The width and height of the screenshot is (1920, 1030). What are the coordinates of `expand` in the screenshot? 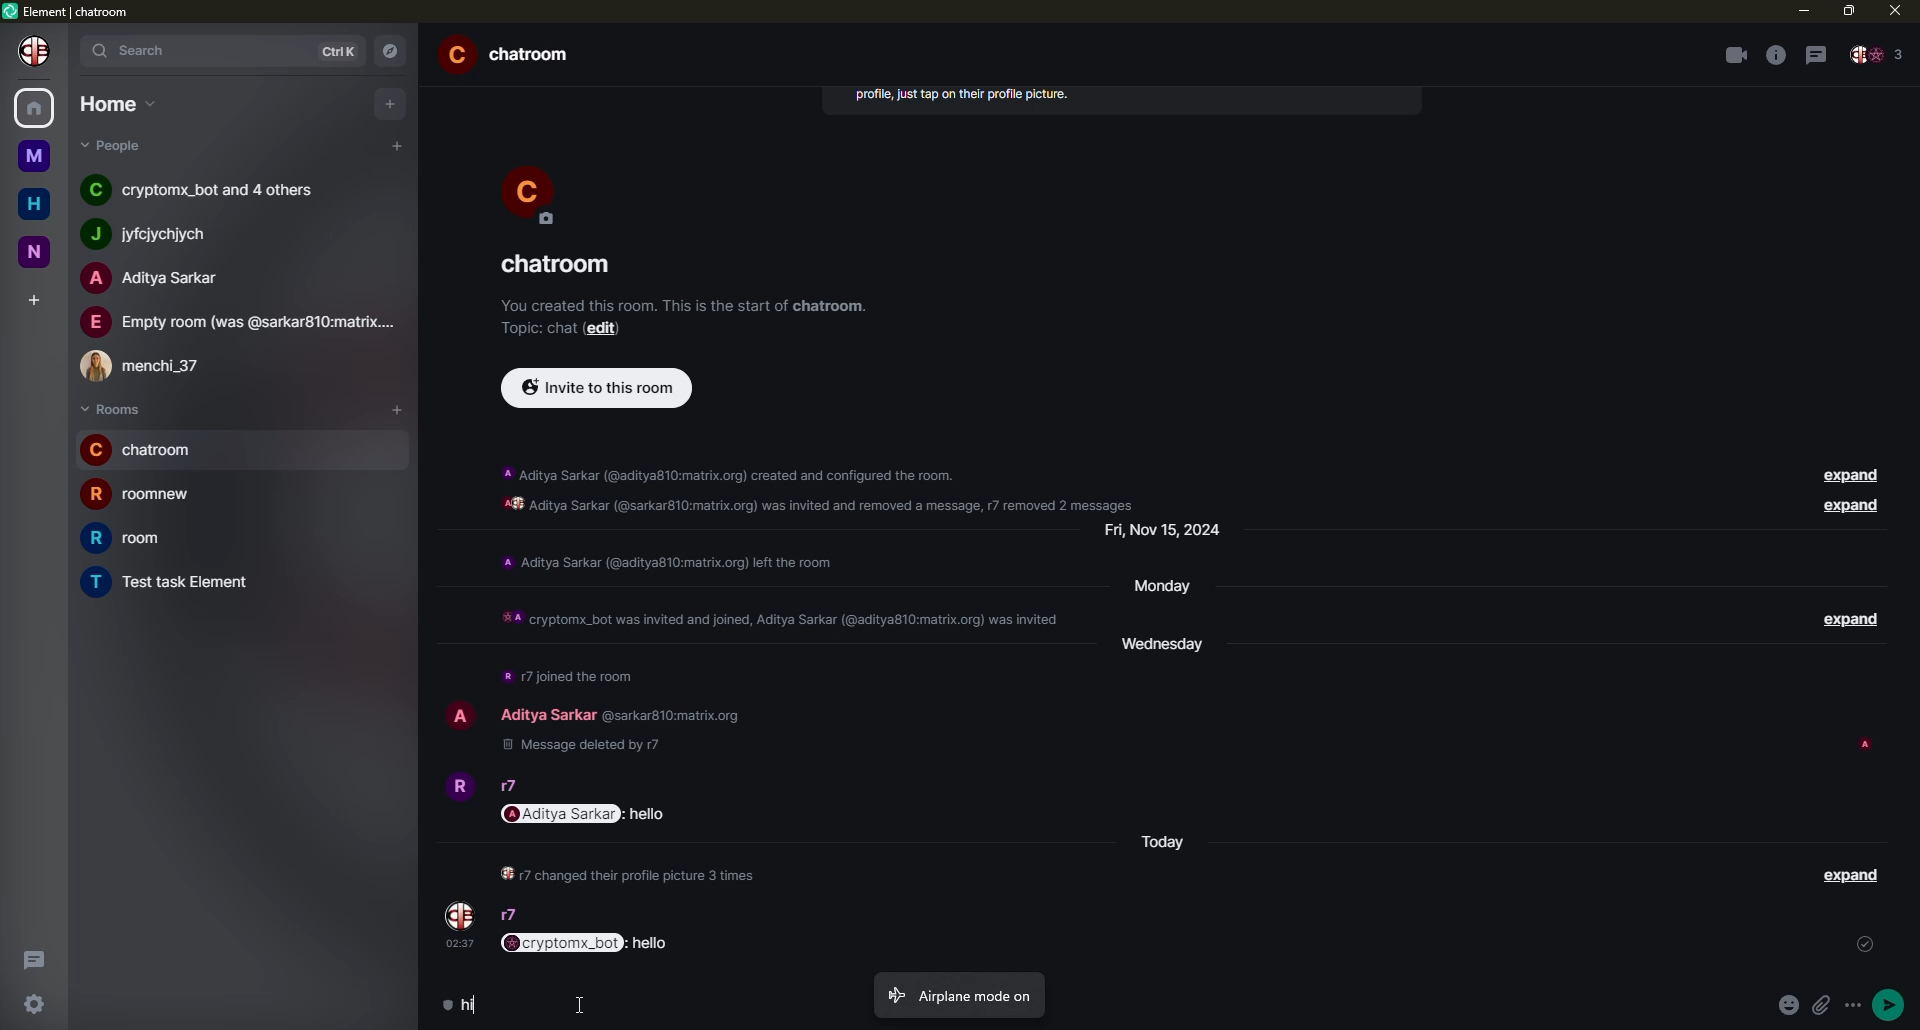 It's located at (1852, 475).